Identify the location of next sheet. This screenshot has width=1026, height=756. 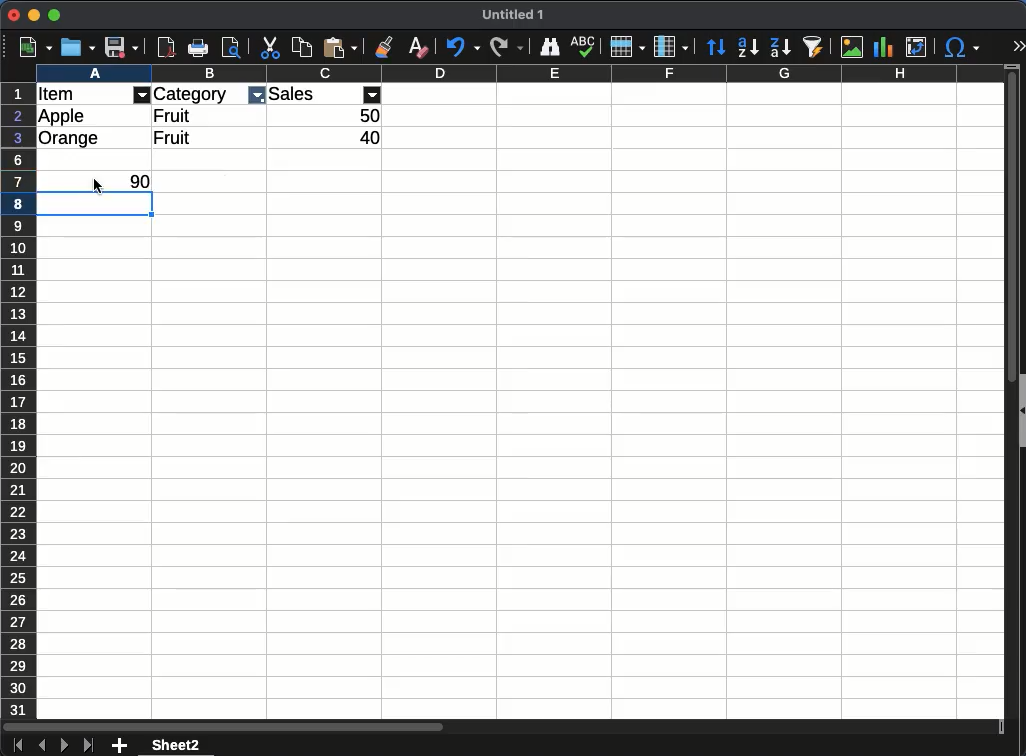
(64, 746).